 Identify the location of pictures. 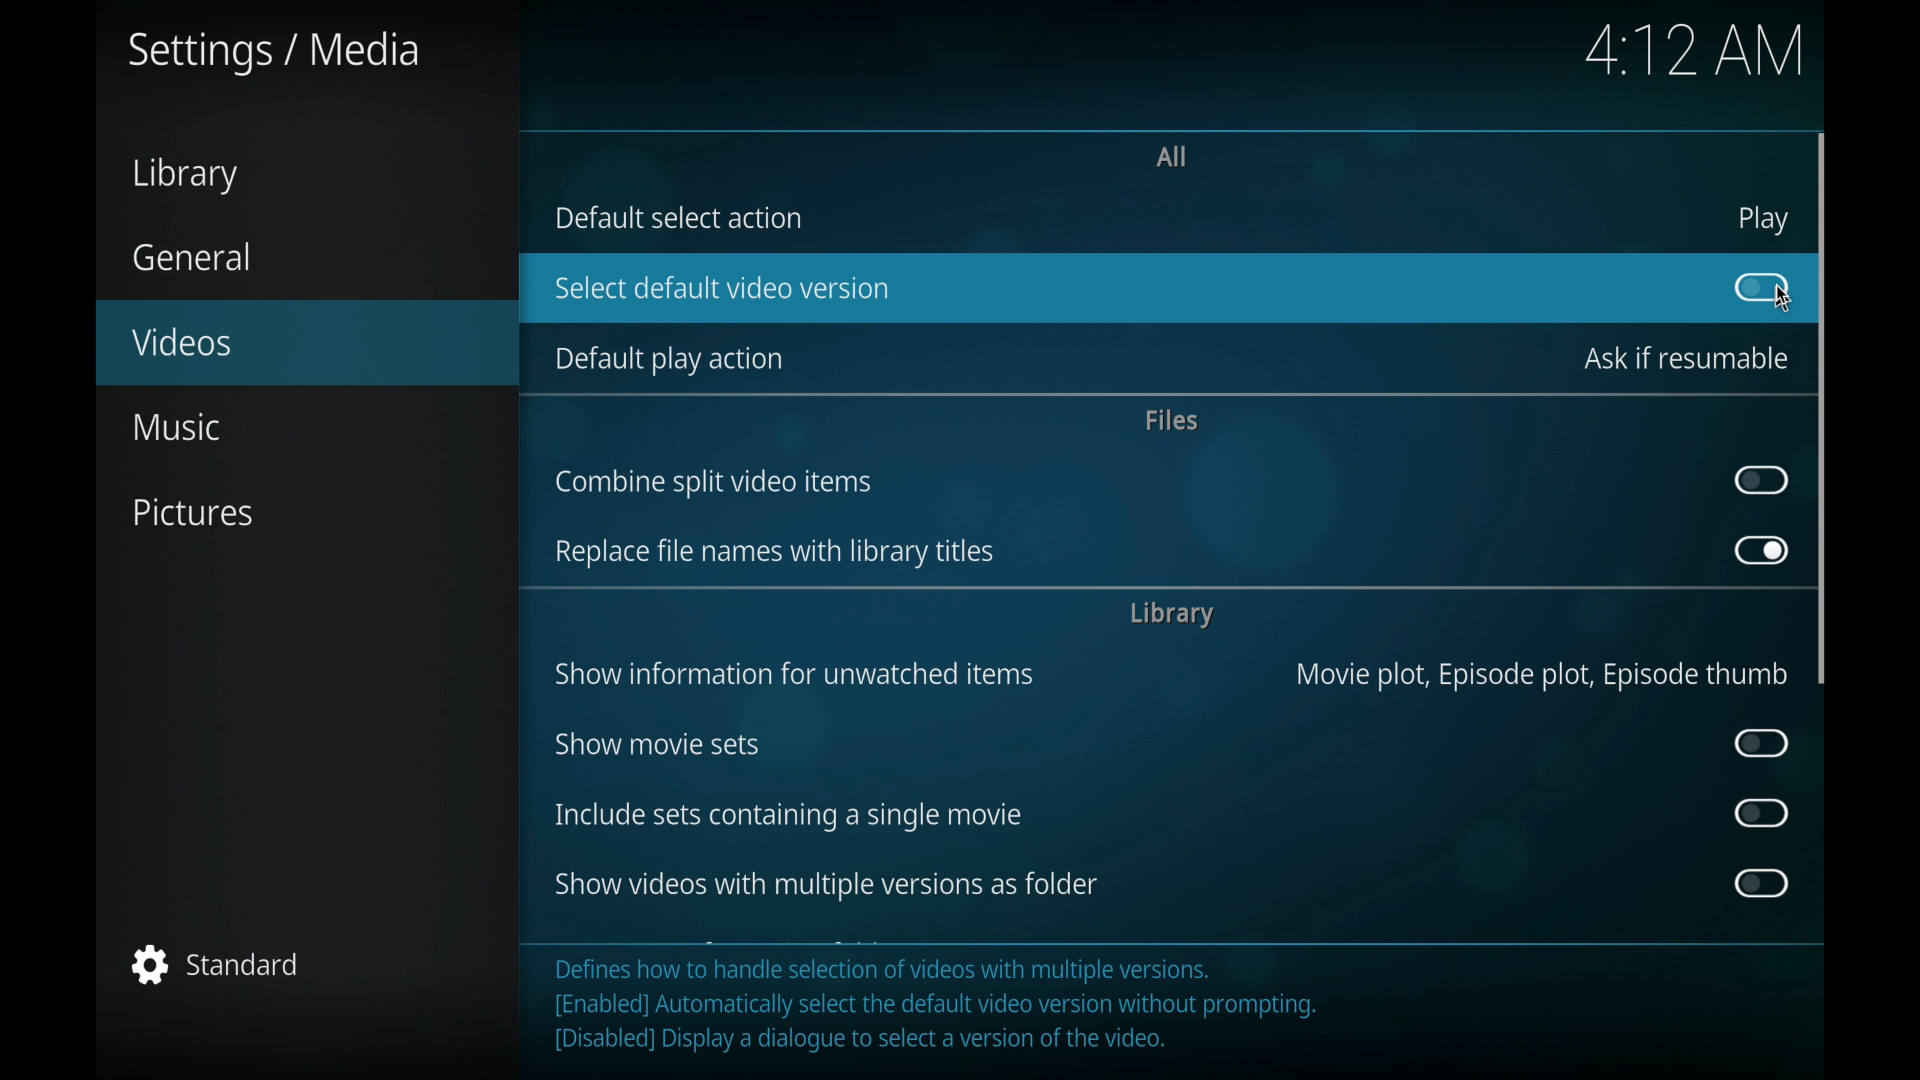
(196, 513).